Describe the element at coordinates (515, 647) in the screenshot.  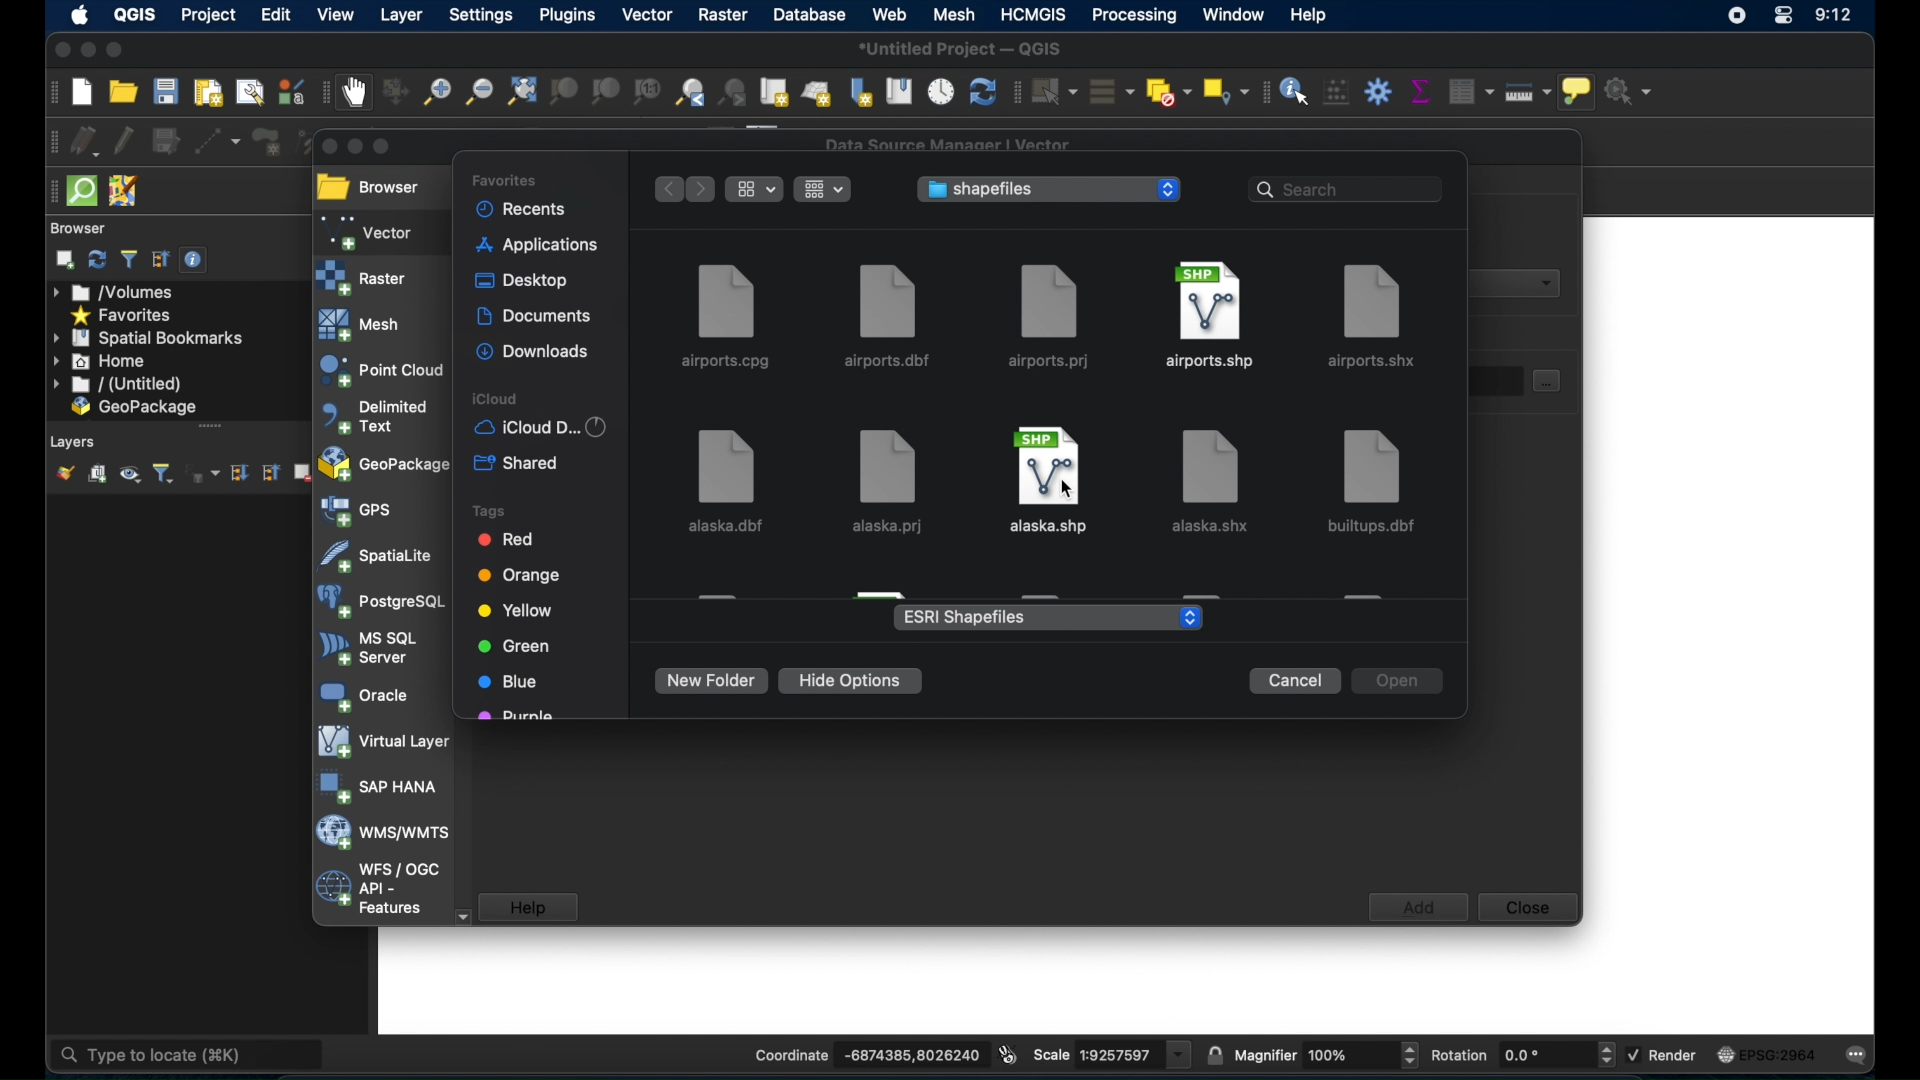
I see `green` at that location.